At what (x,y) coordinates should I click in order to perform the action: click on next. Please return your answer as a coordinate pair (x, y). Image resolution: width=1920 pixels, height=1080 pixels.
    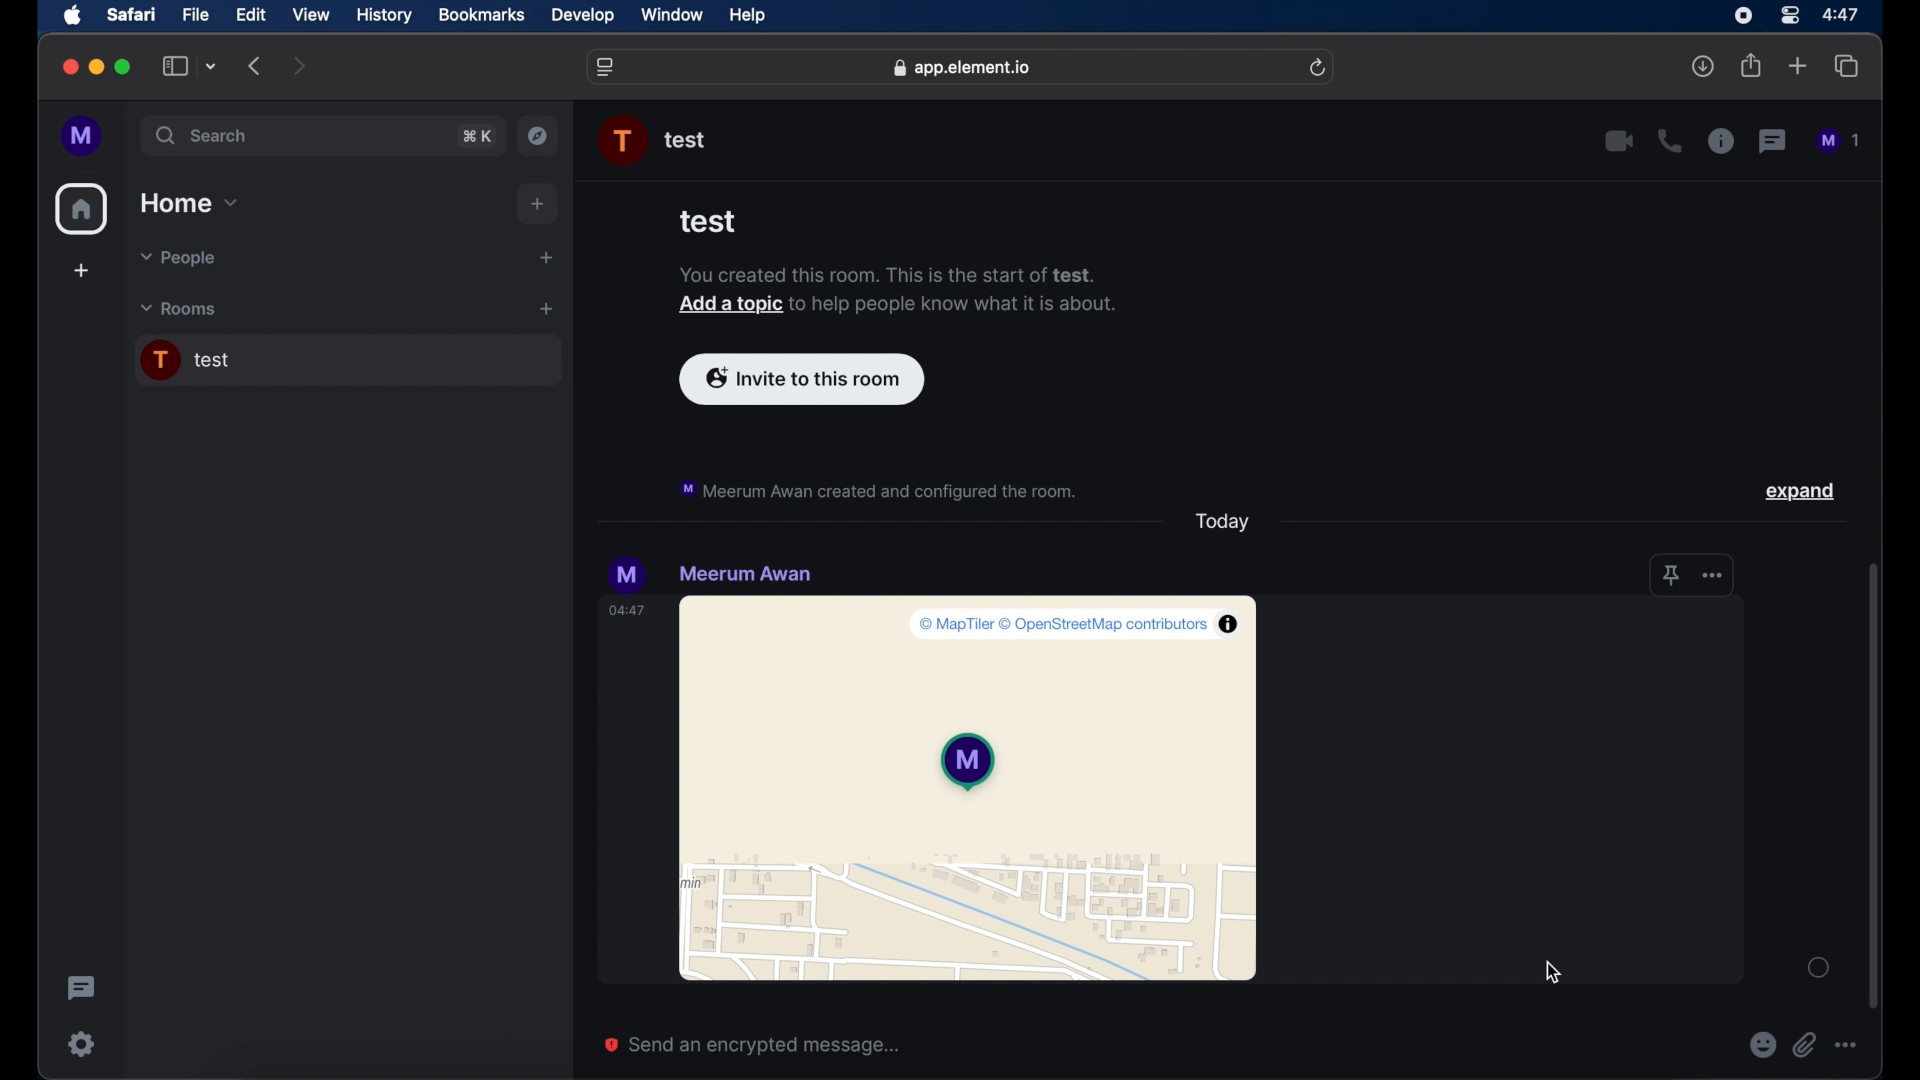
    Looking at the image, I should click on (300, 65).